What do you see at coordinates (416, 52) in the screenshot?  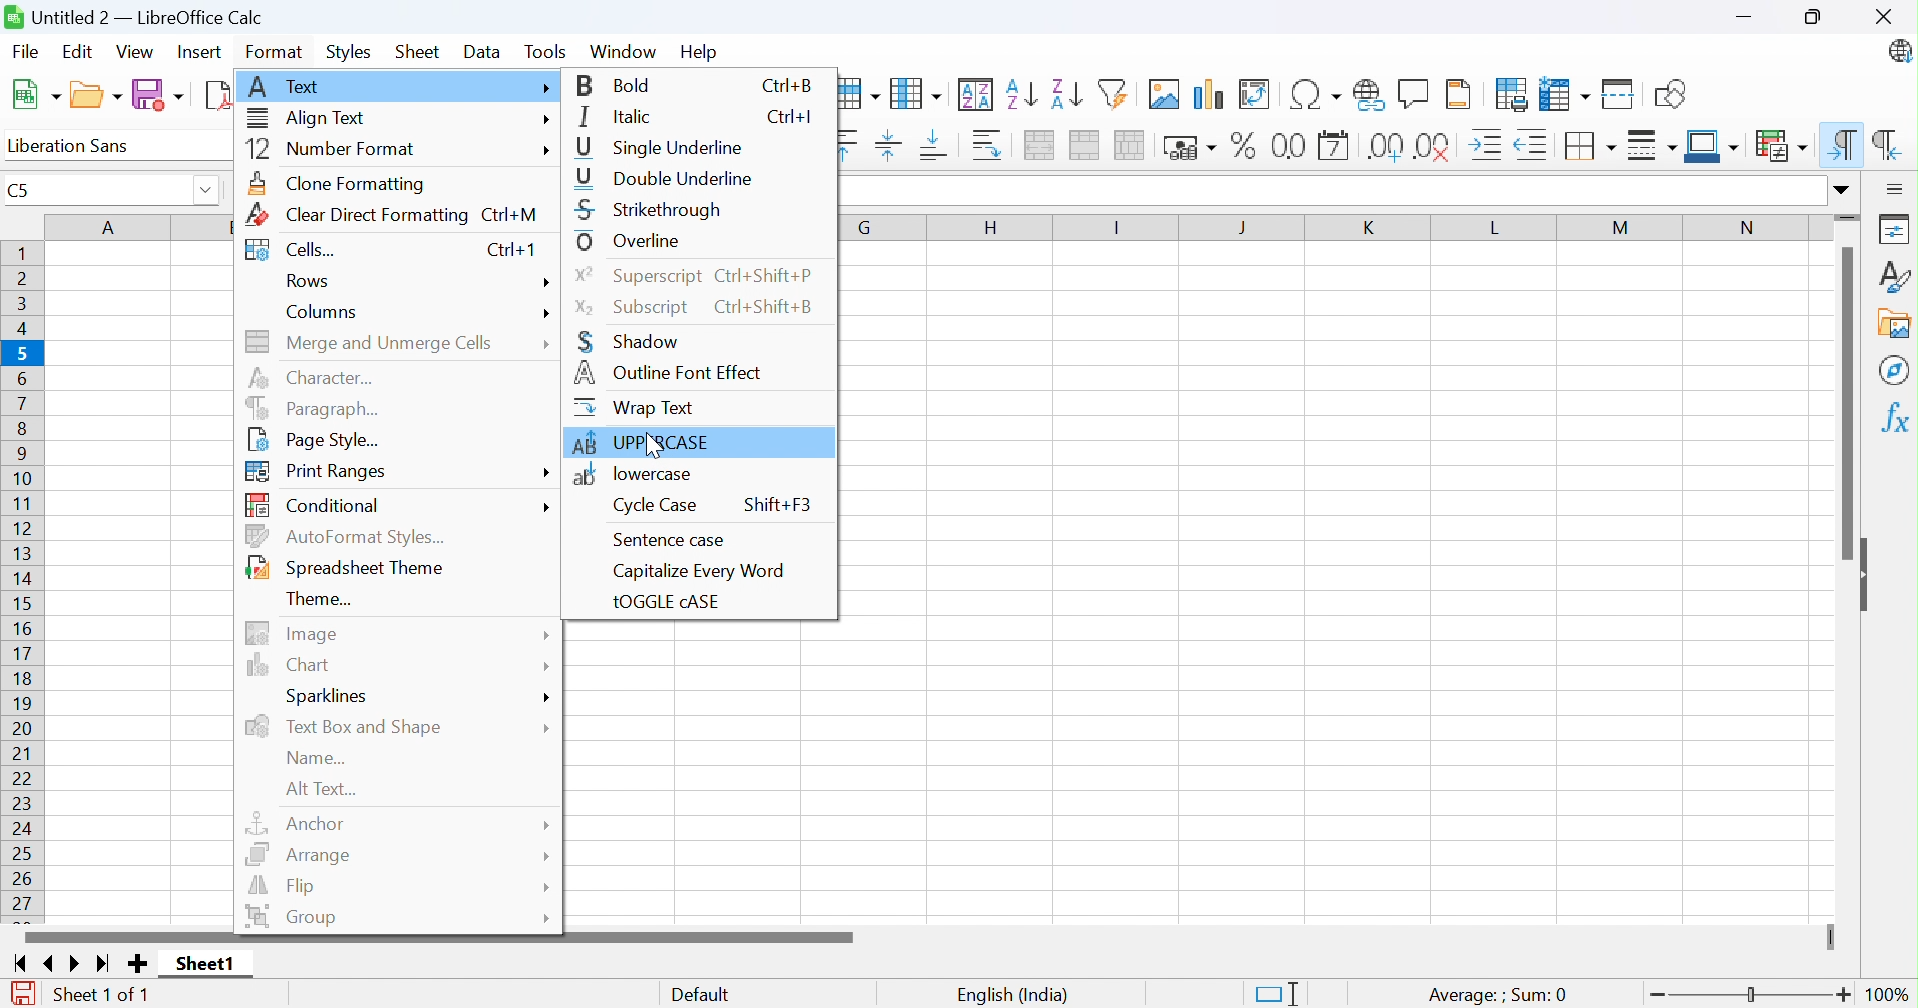 I see `Sheet` at bounding box center [416, 52].